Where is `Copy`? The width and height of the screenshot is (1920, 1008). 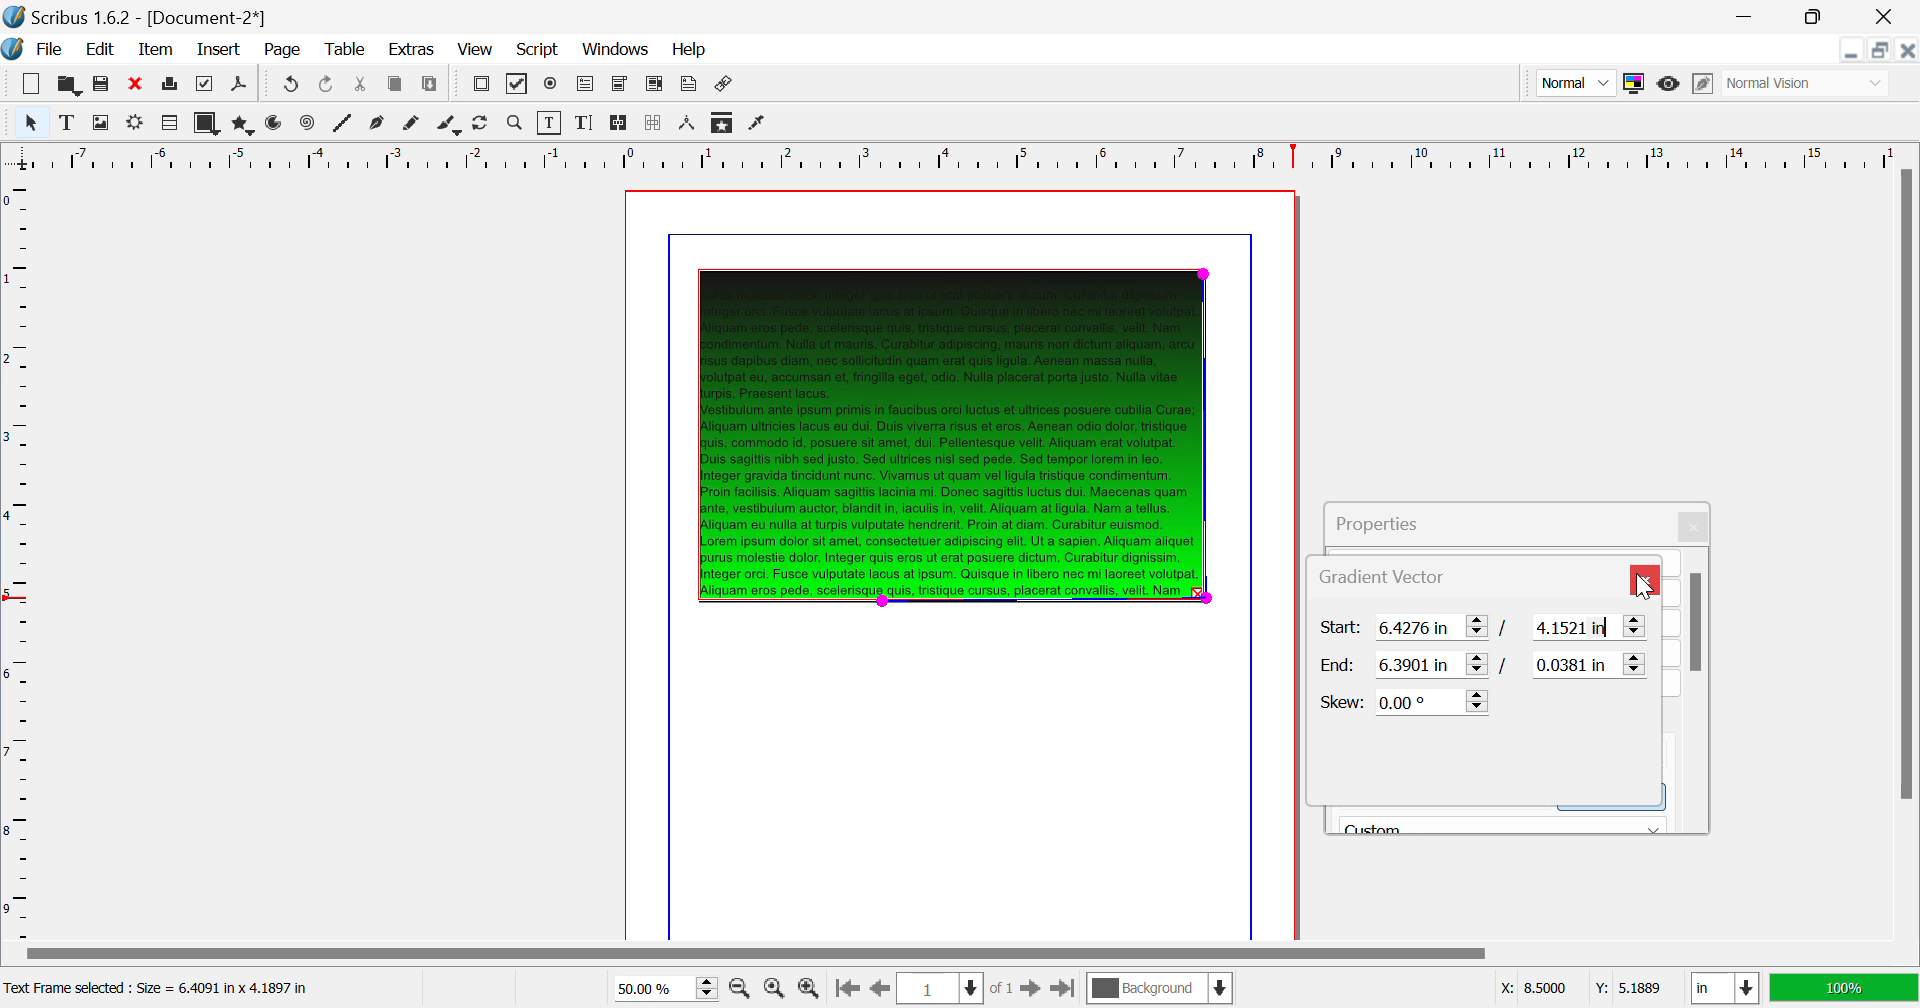 Copy is located at coordinates (396, 88).